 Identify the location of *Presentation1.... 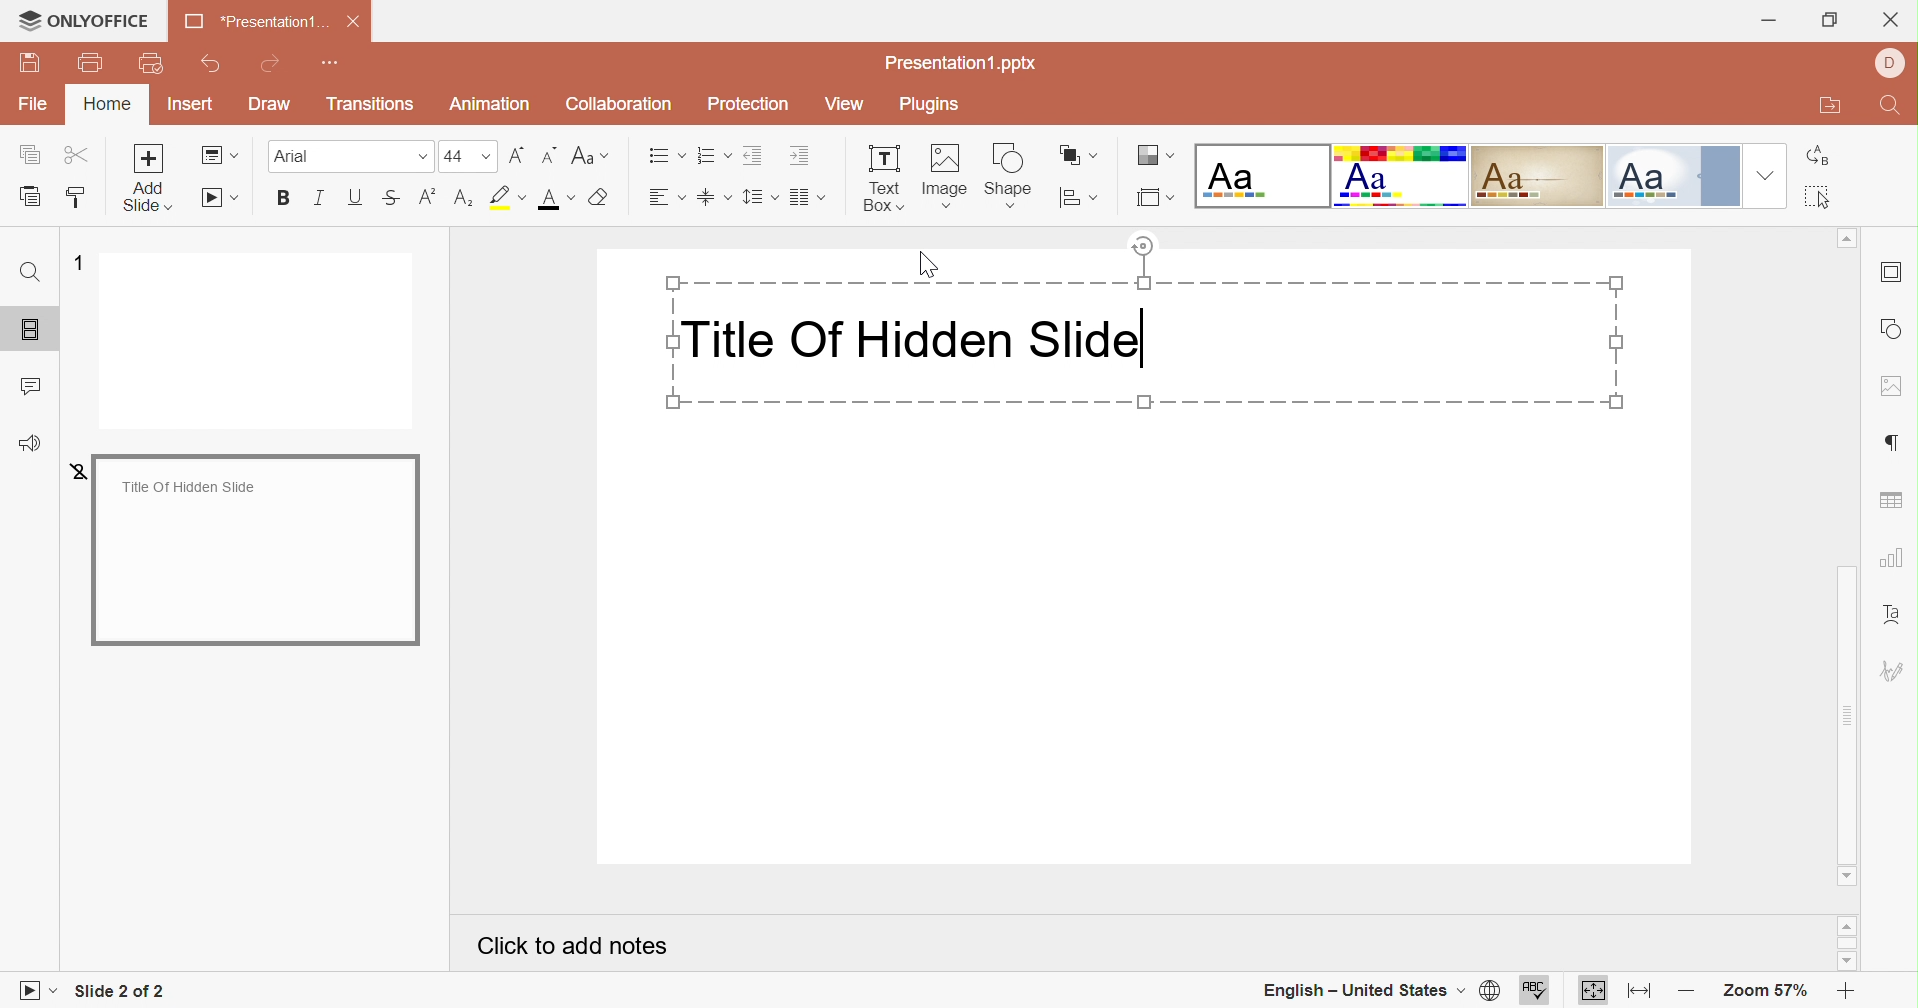
(254, 22).